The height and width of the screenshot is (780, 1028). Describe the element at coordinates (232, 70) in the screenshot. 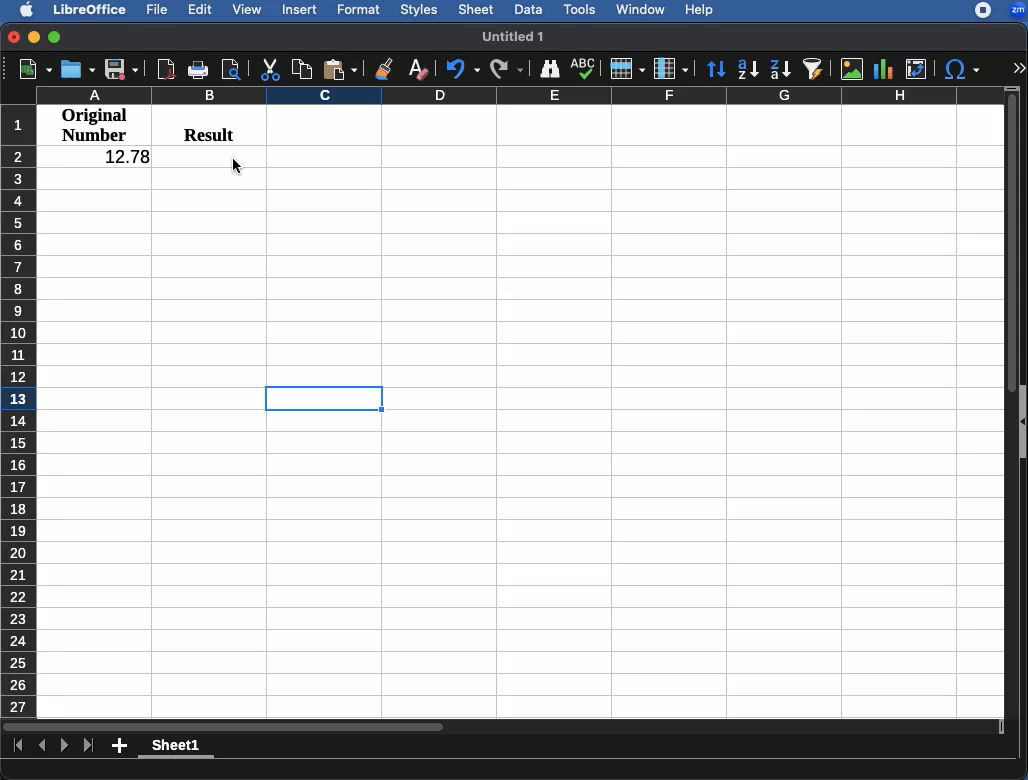

I see `Print preview ` at that location.